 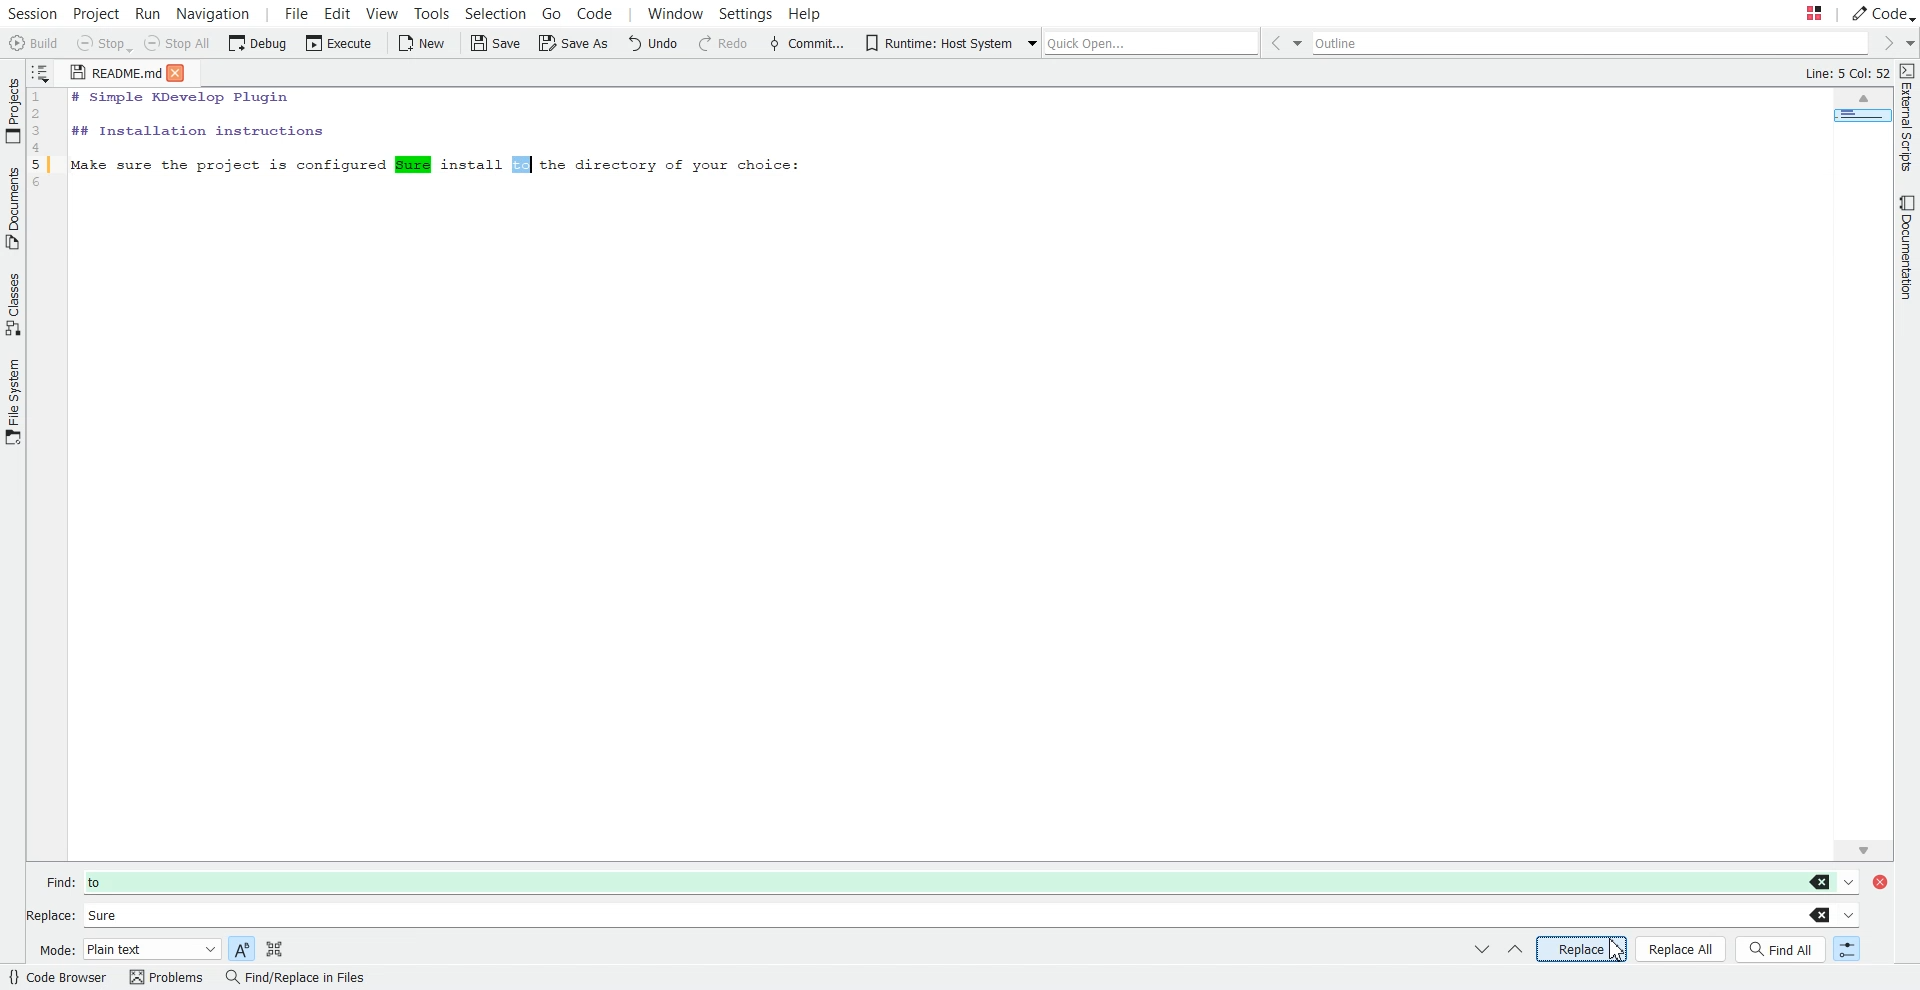 What do you see at coordinates (241, 947) in the screenshot?
I see `Match case sensitive` at bounding box center [241, 947].